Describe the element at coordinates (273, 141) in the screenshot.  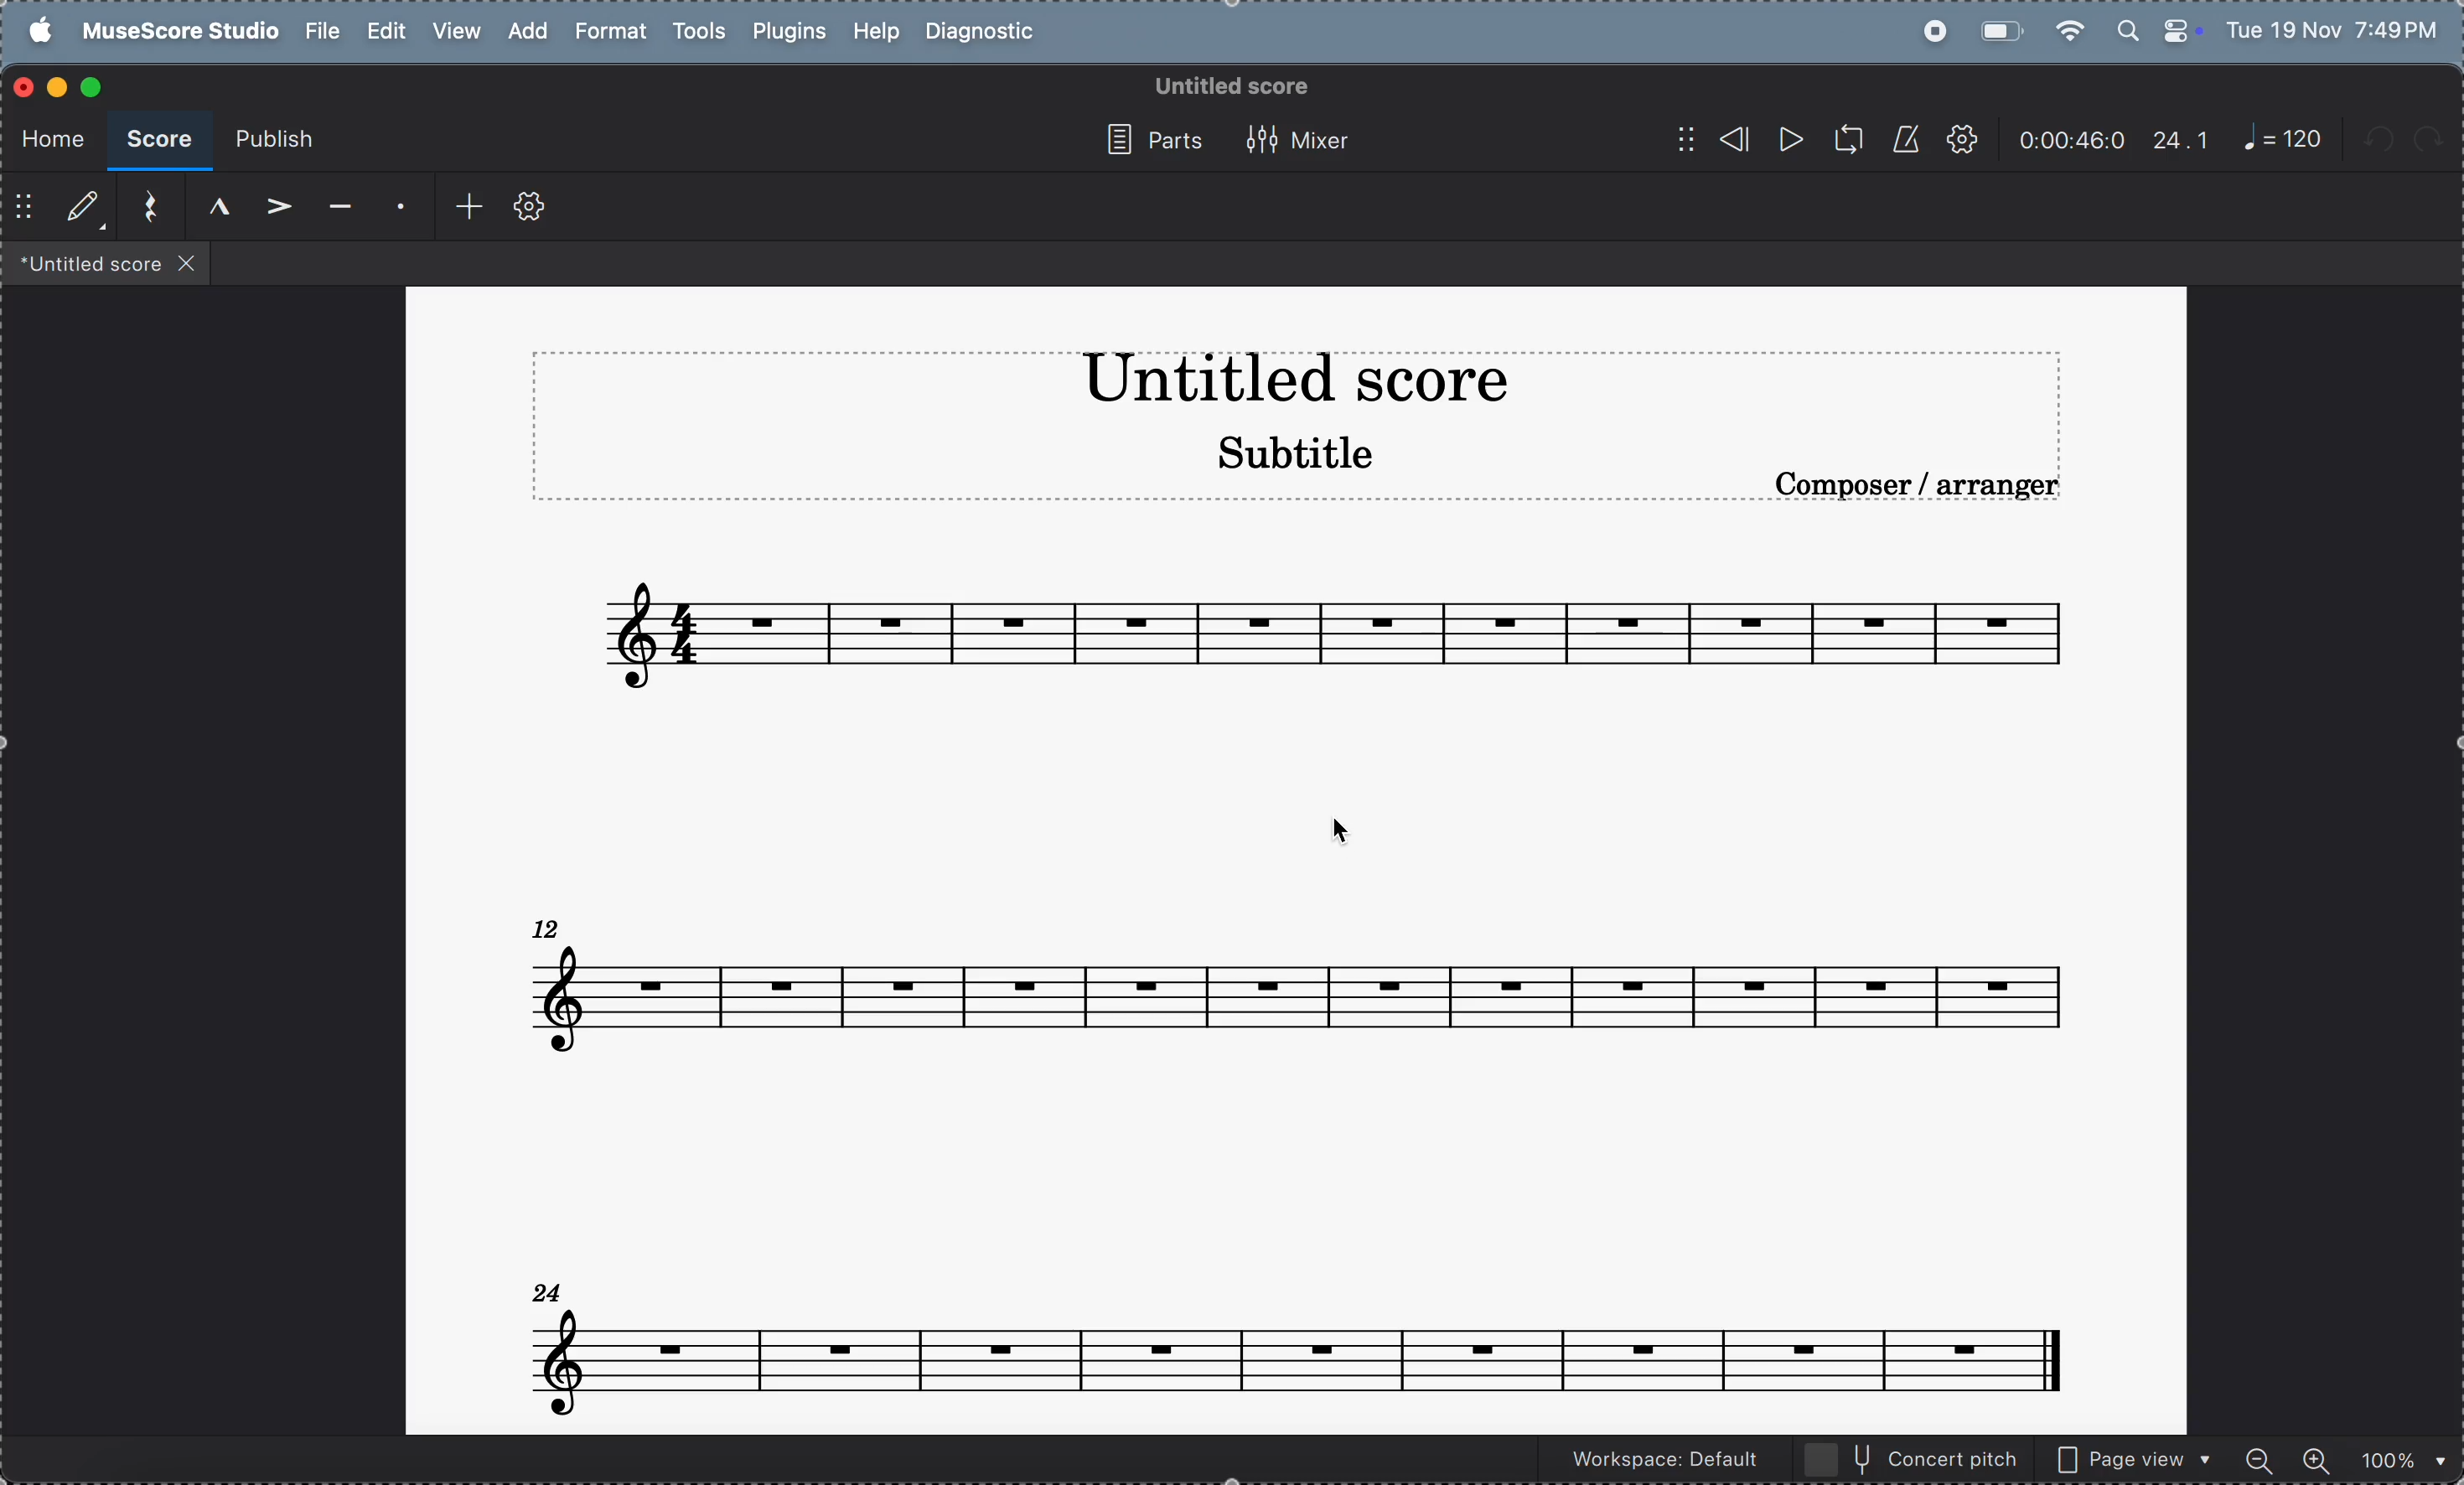
I see `publish` at that location.